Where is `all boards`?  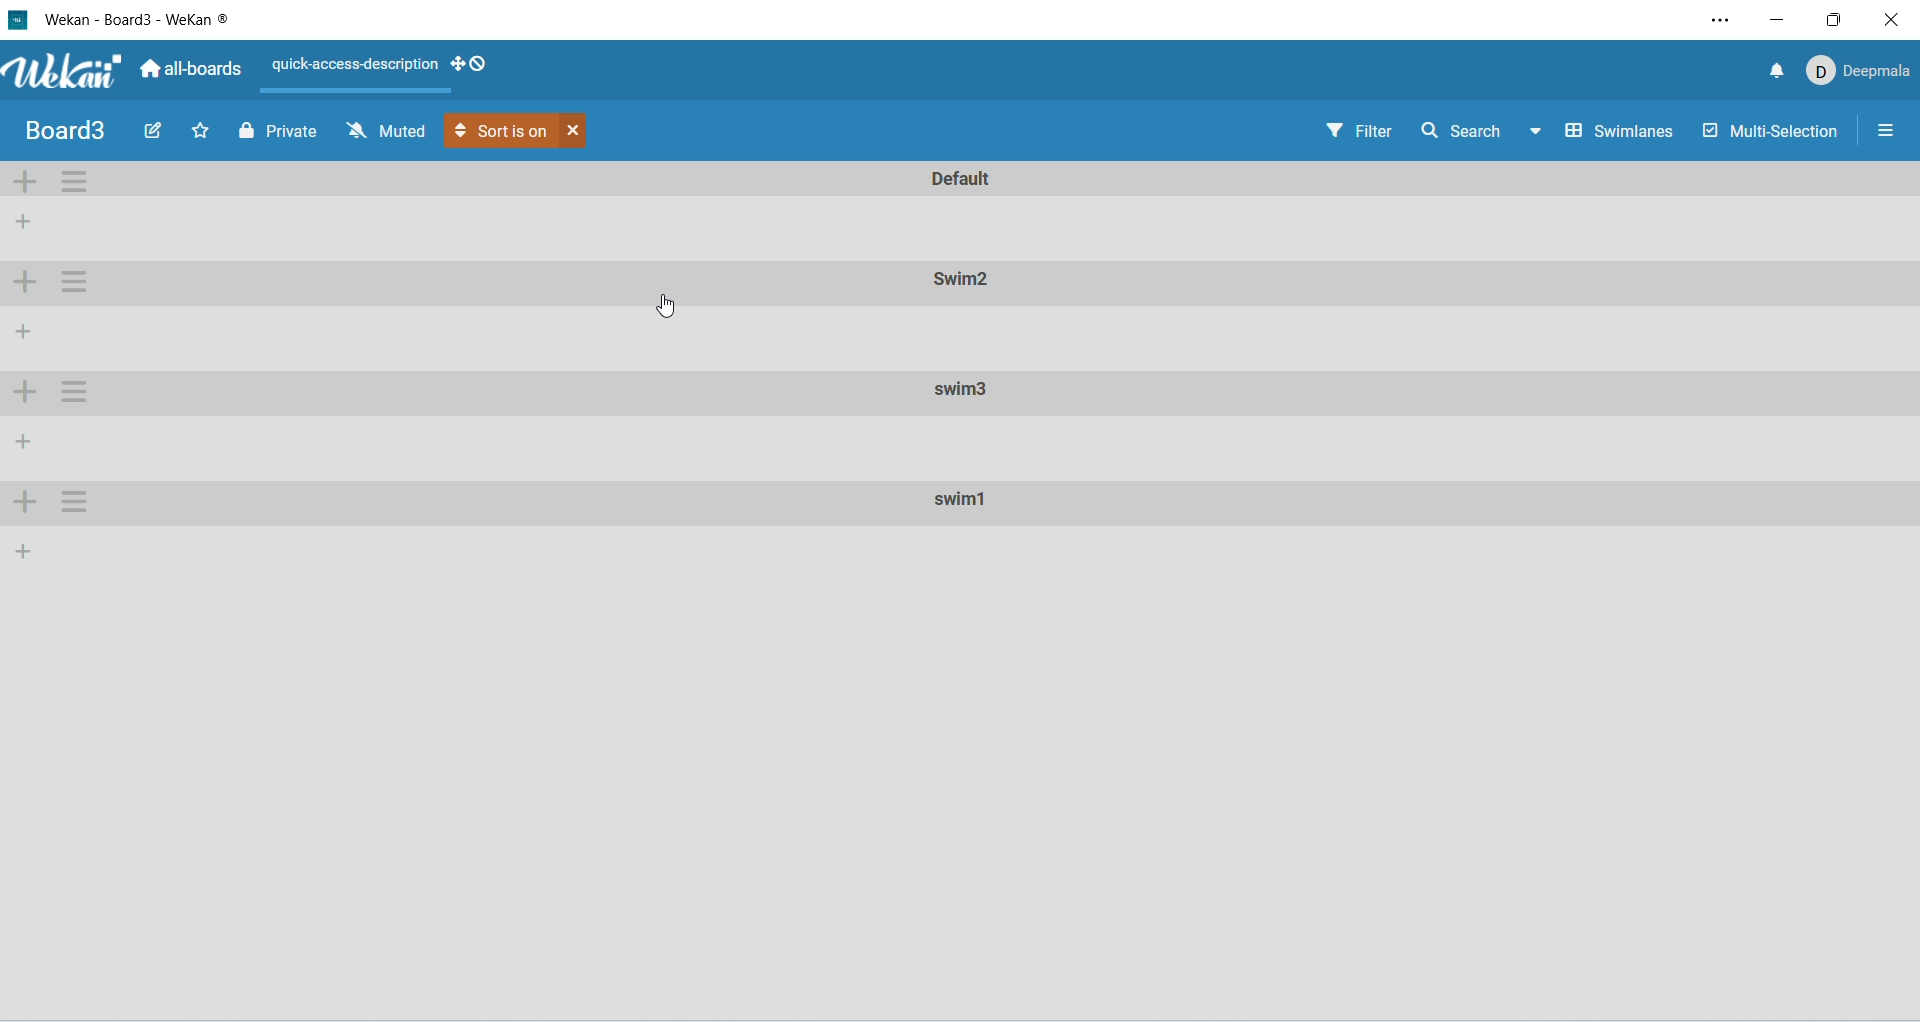 all boards is located at coordinates (195, 70).